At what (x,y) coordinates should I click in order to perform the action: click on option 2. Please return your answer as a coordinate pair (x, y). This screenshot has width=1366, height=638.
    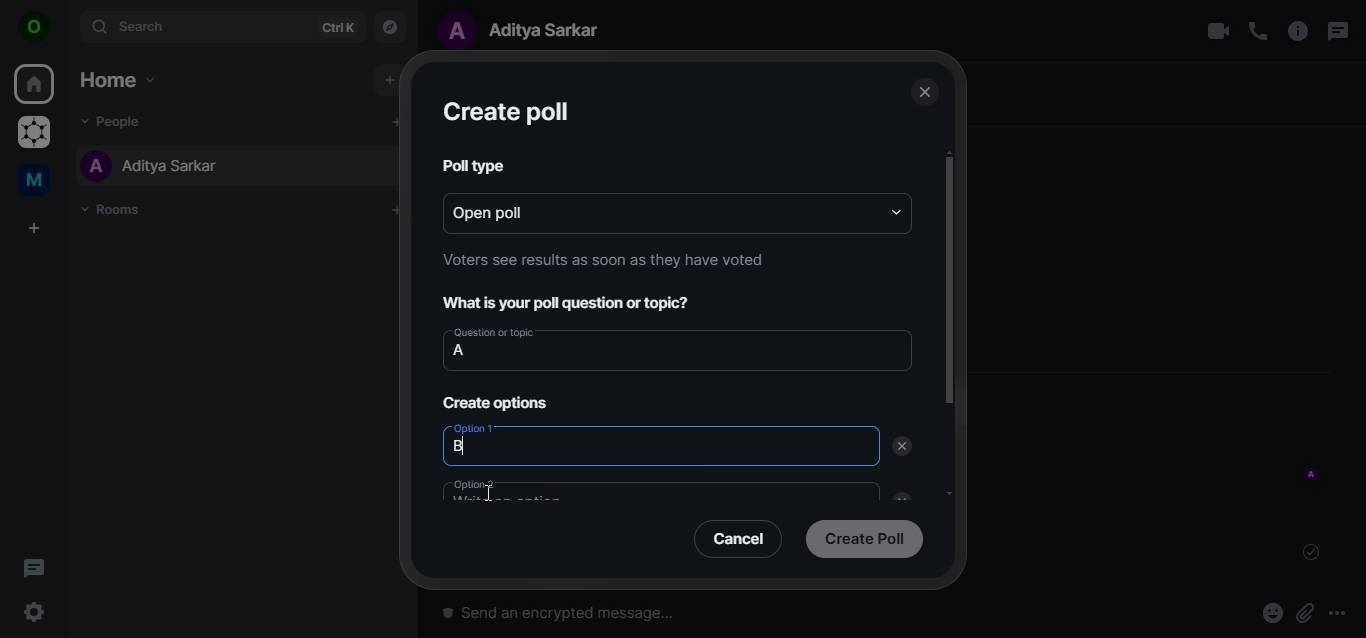
    Looking at the image, I should click on (489, 489).